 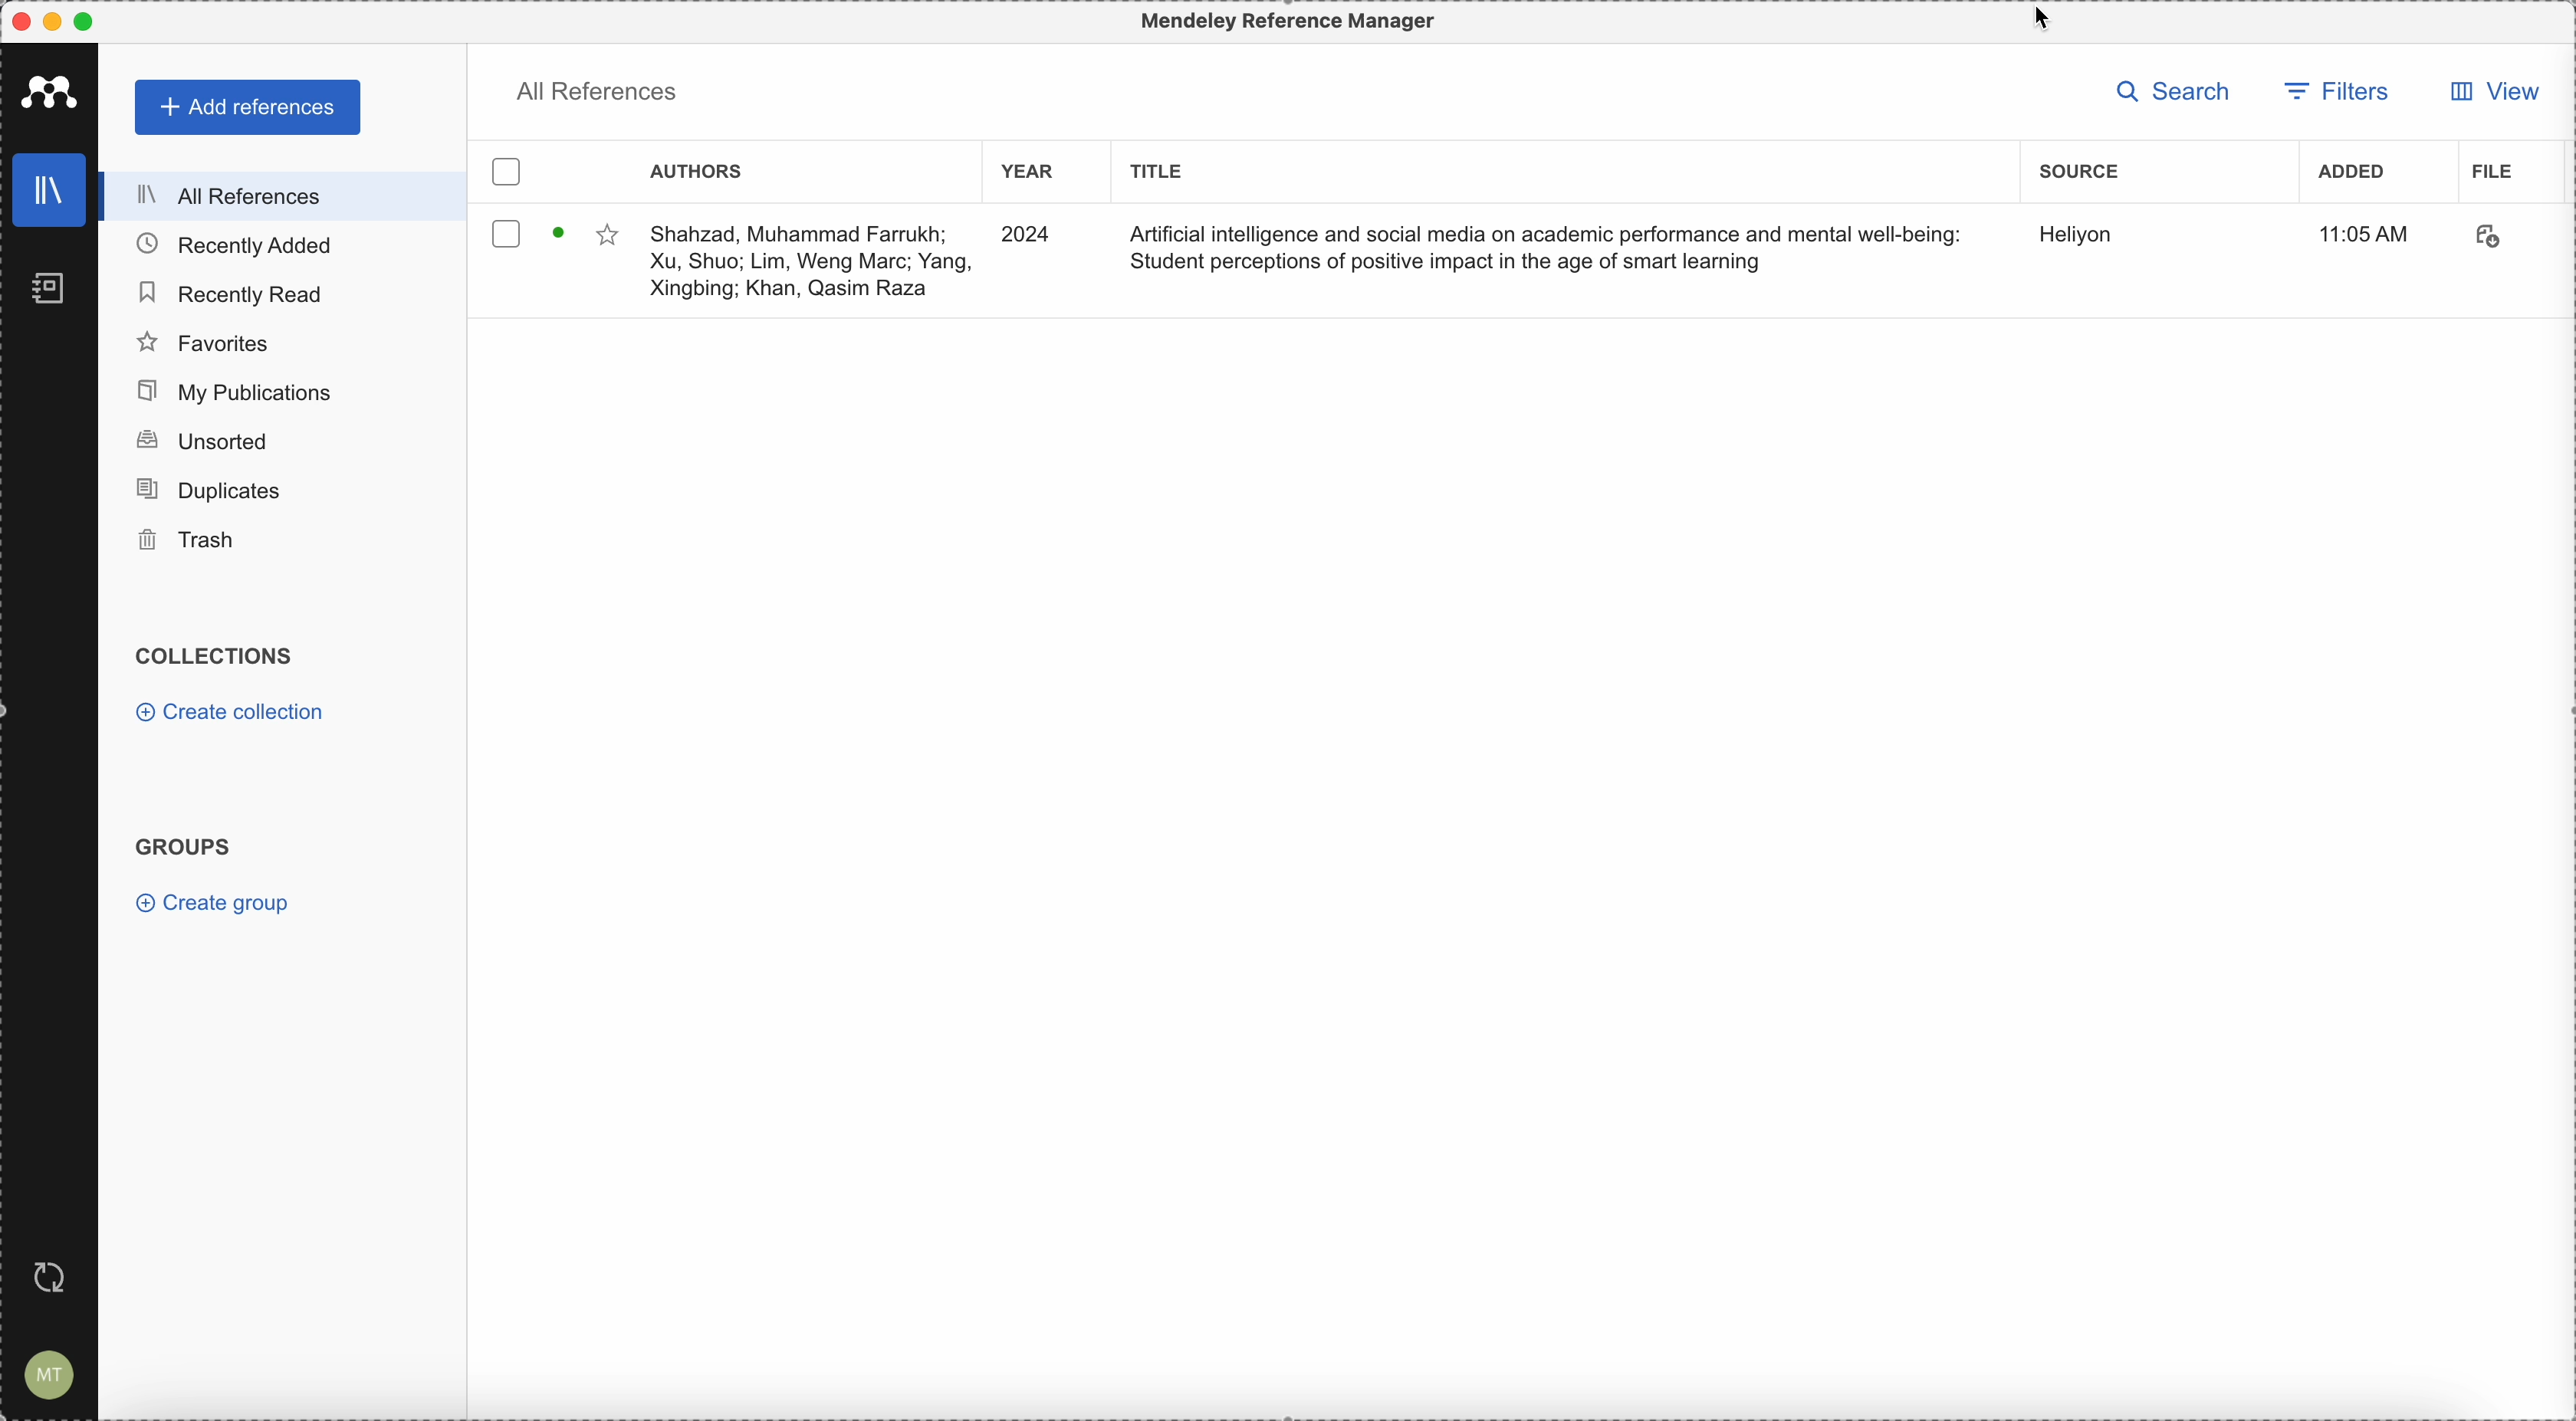 I want to click on file, so click(x=2496, y=168).